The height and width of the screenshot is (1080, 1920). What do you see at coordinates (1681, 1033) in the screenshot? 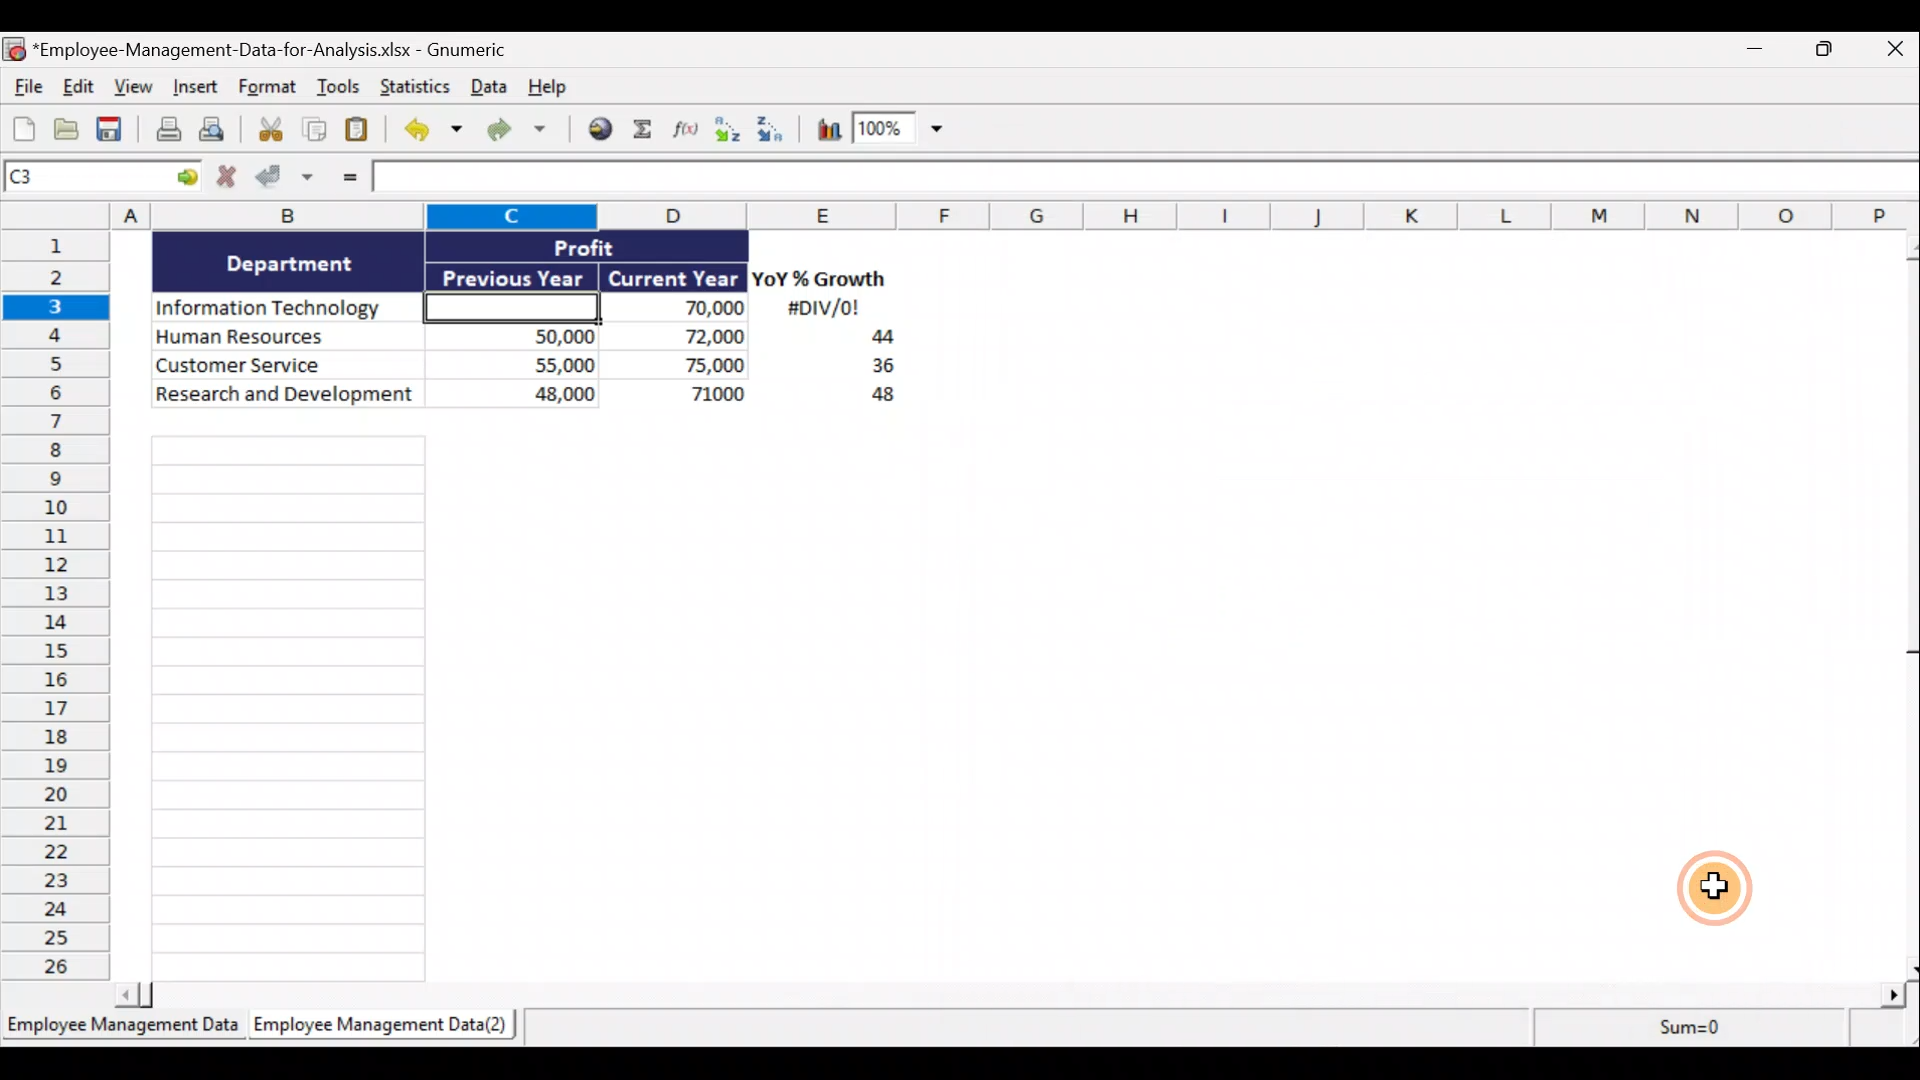
I see `Sum=0` at bounding box center [1681, 1033].